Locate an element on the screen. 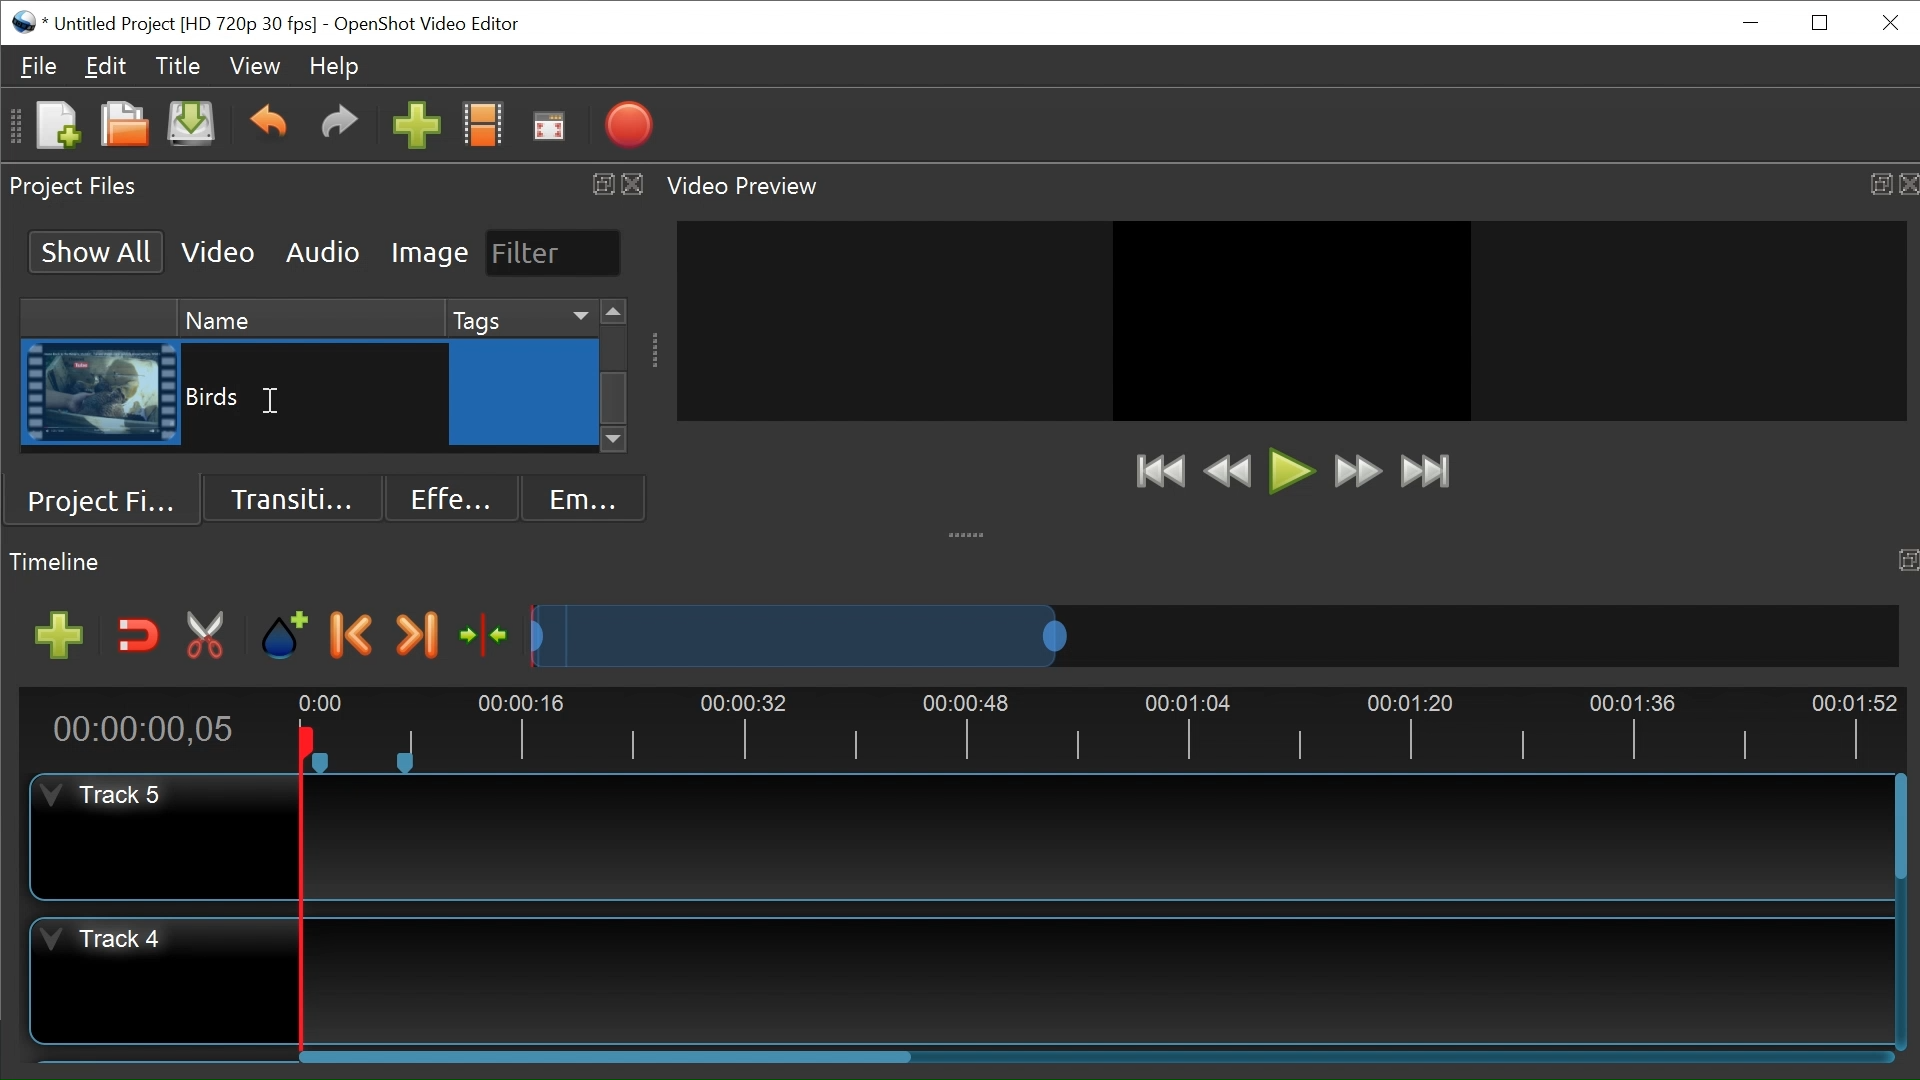 This screenshot has width=1920, height=1080. Insertion cursor is located at coordinates (269, 402).